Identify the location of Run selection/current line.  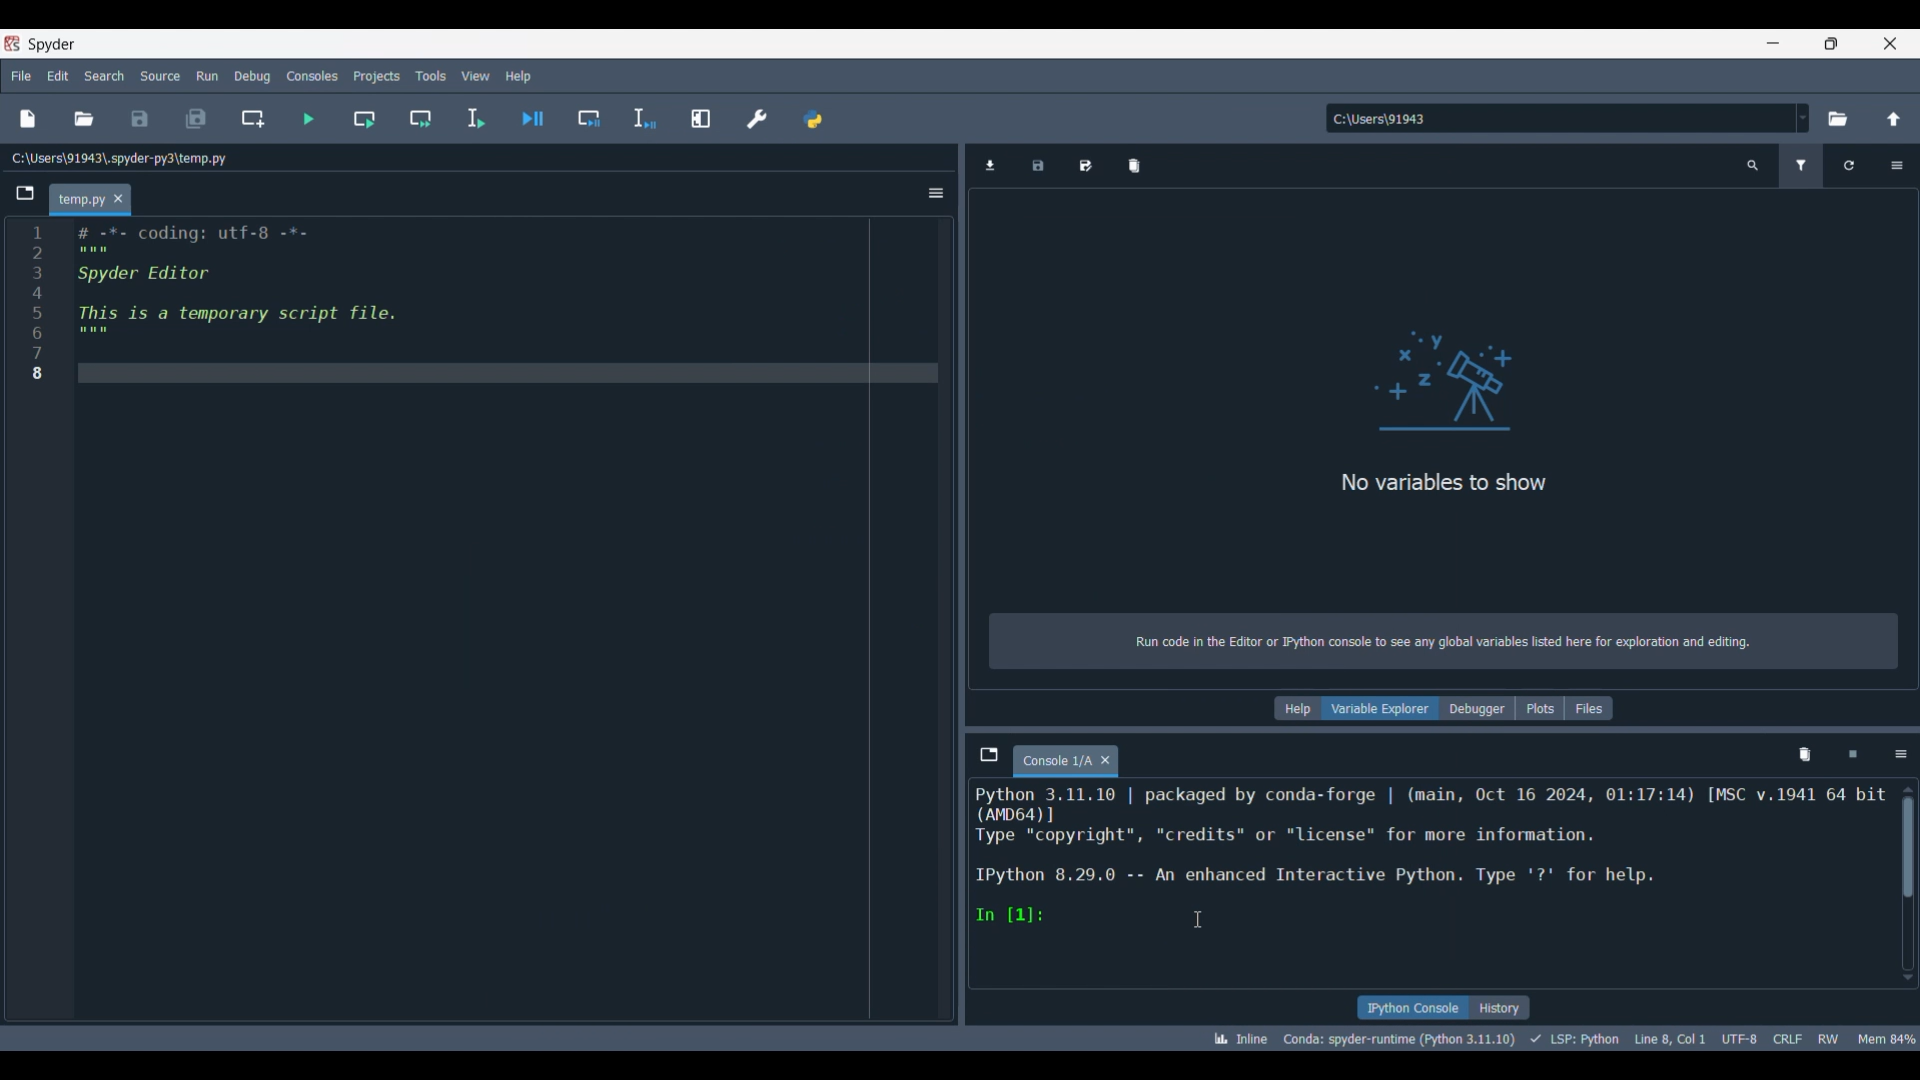
(475, 119).